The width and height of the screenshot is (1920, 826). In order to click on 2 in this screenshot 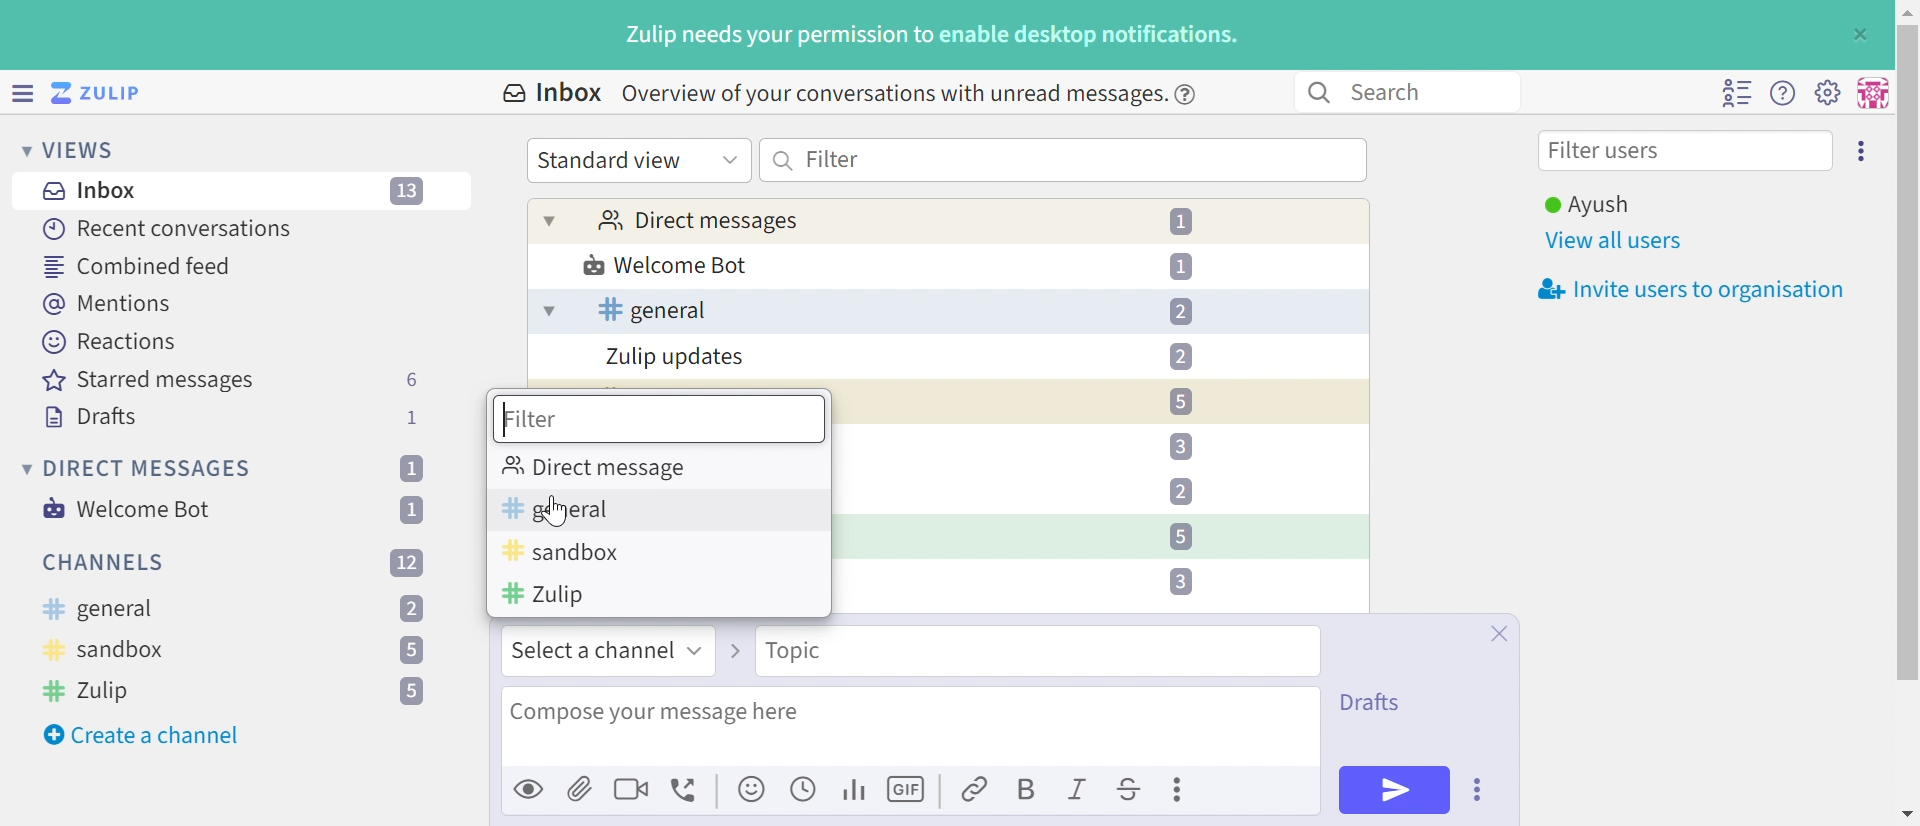, I will do `click(412, 610)`.